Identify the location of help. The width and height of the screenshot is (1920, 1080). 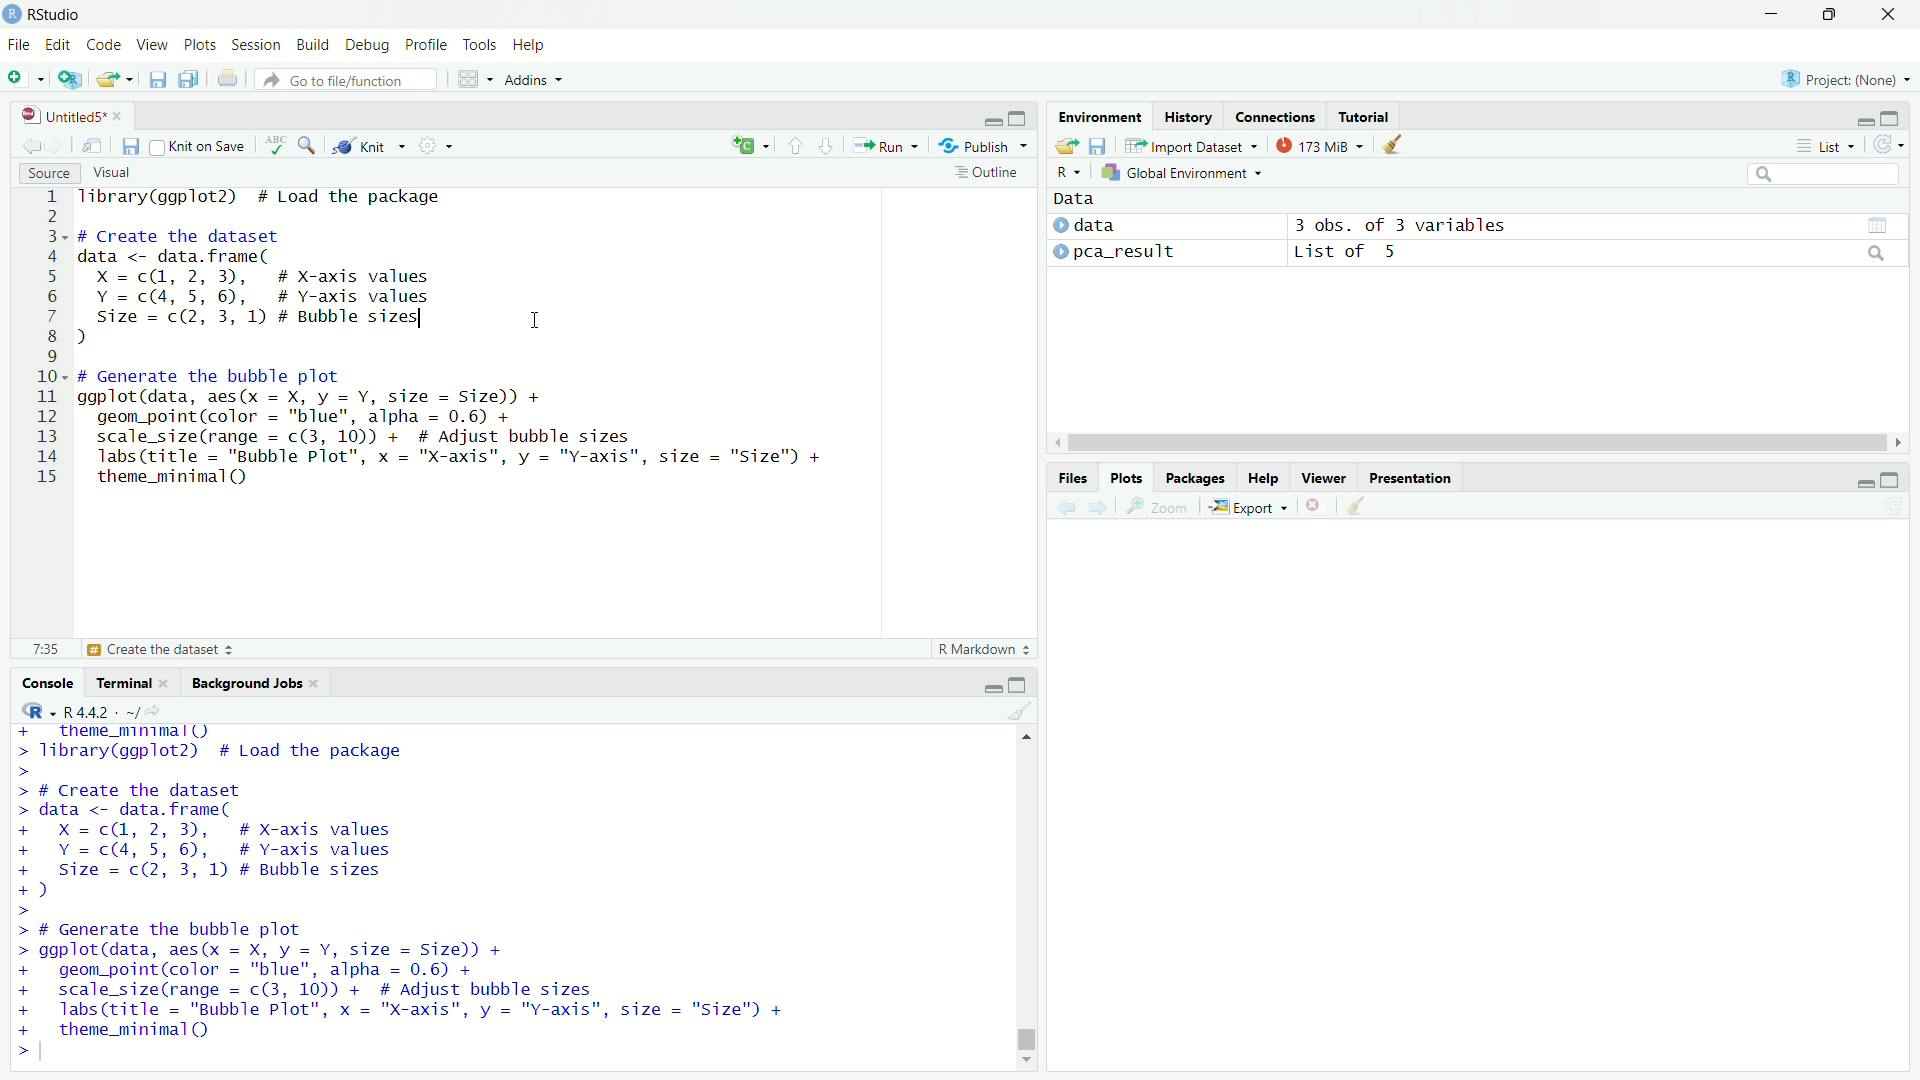
(530, 47).